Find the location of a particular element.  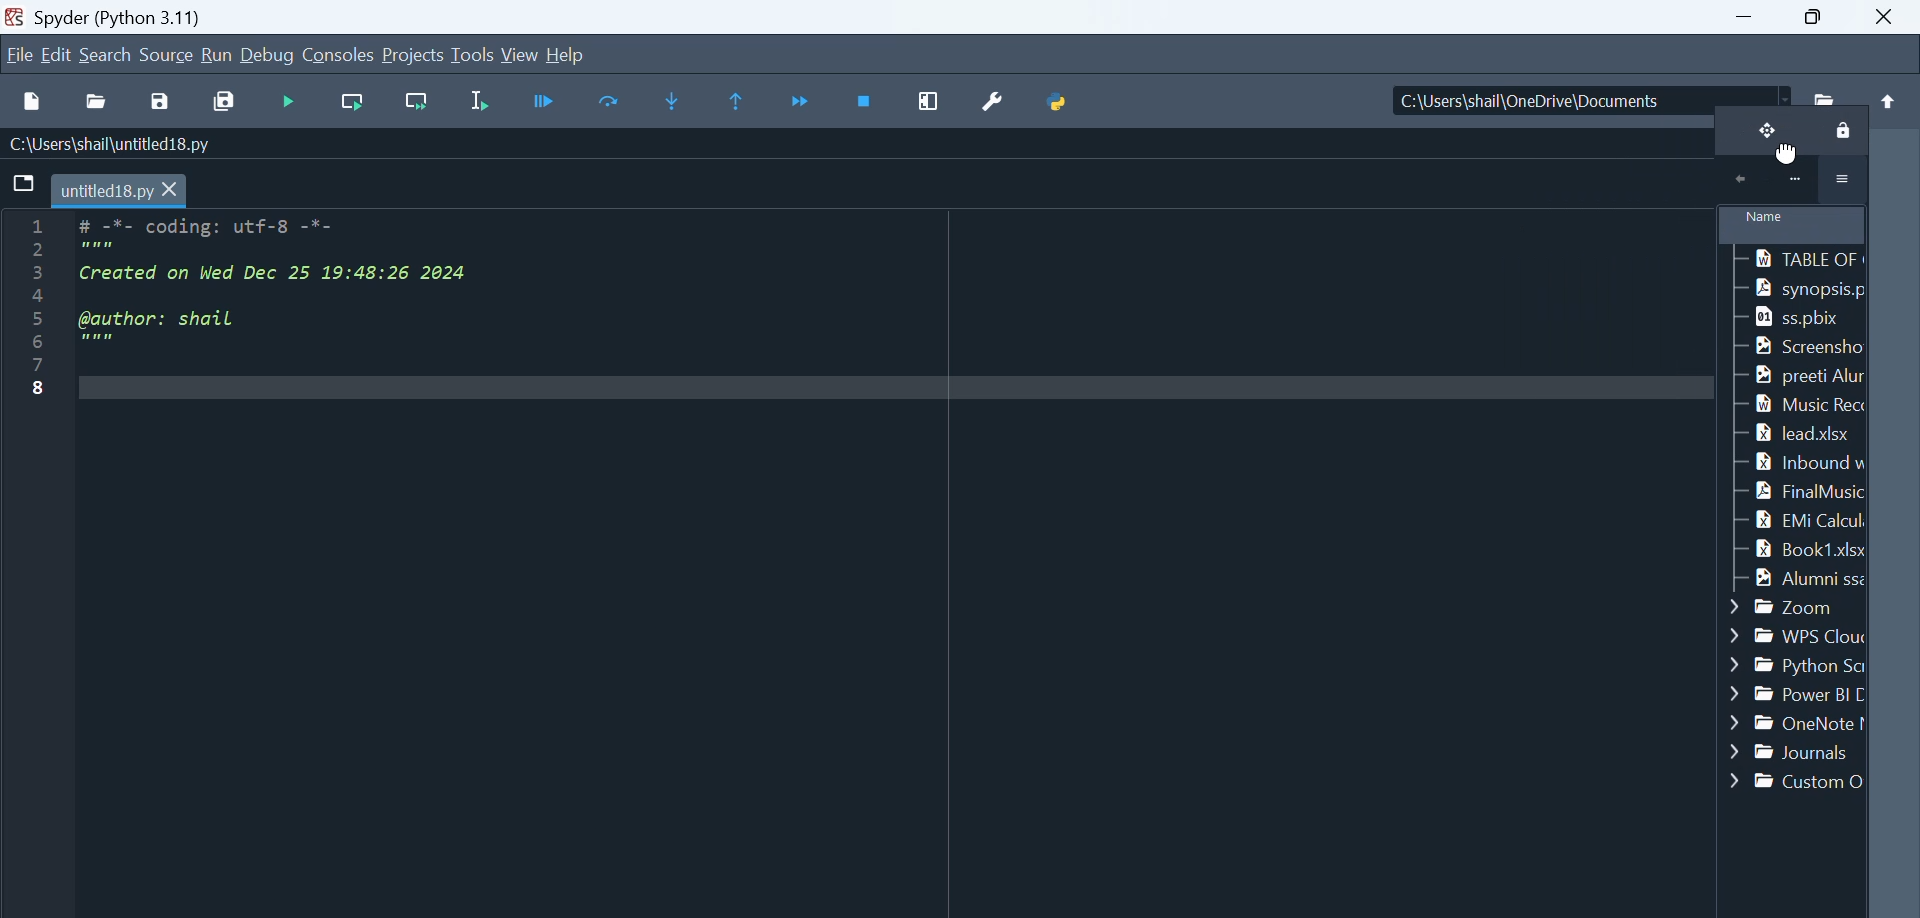

Close is located at coordinates (1891, 16).